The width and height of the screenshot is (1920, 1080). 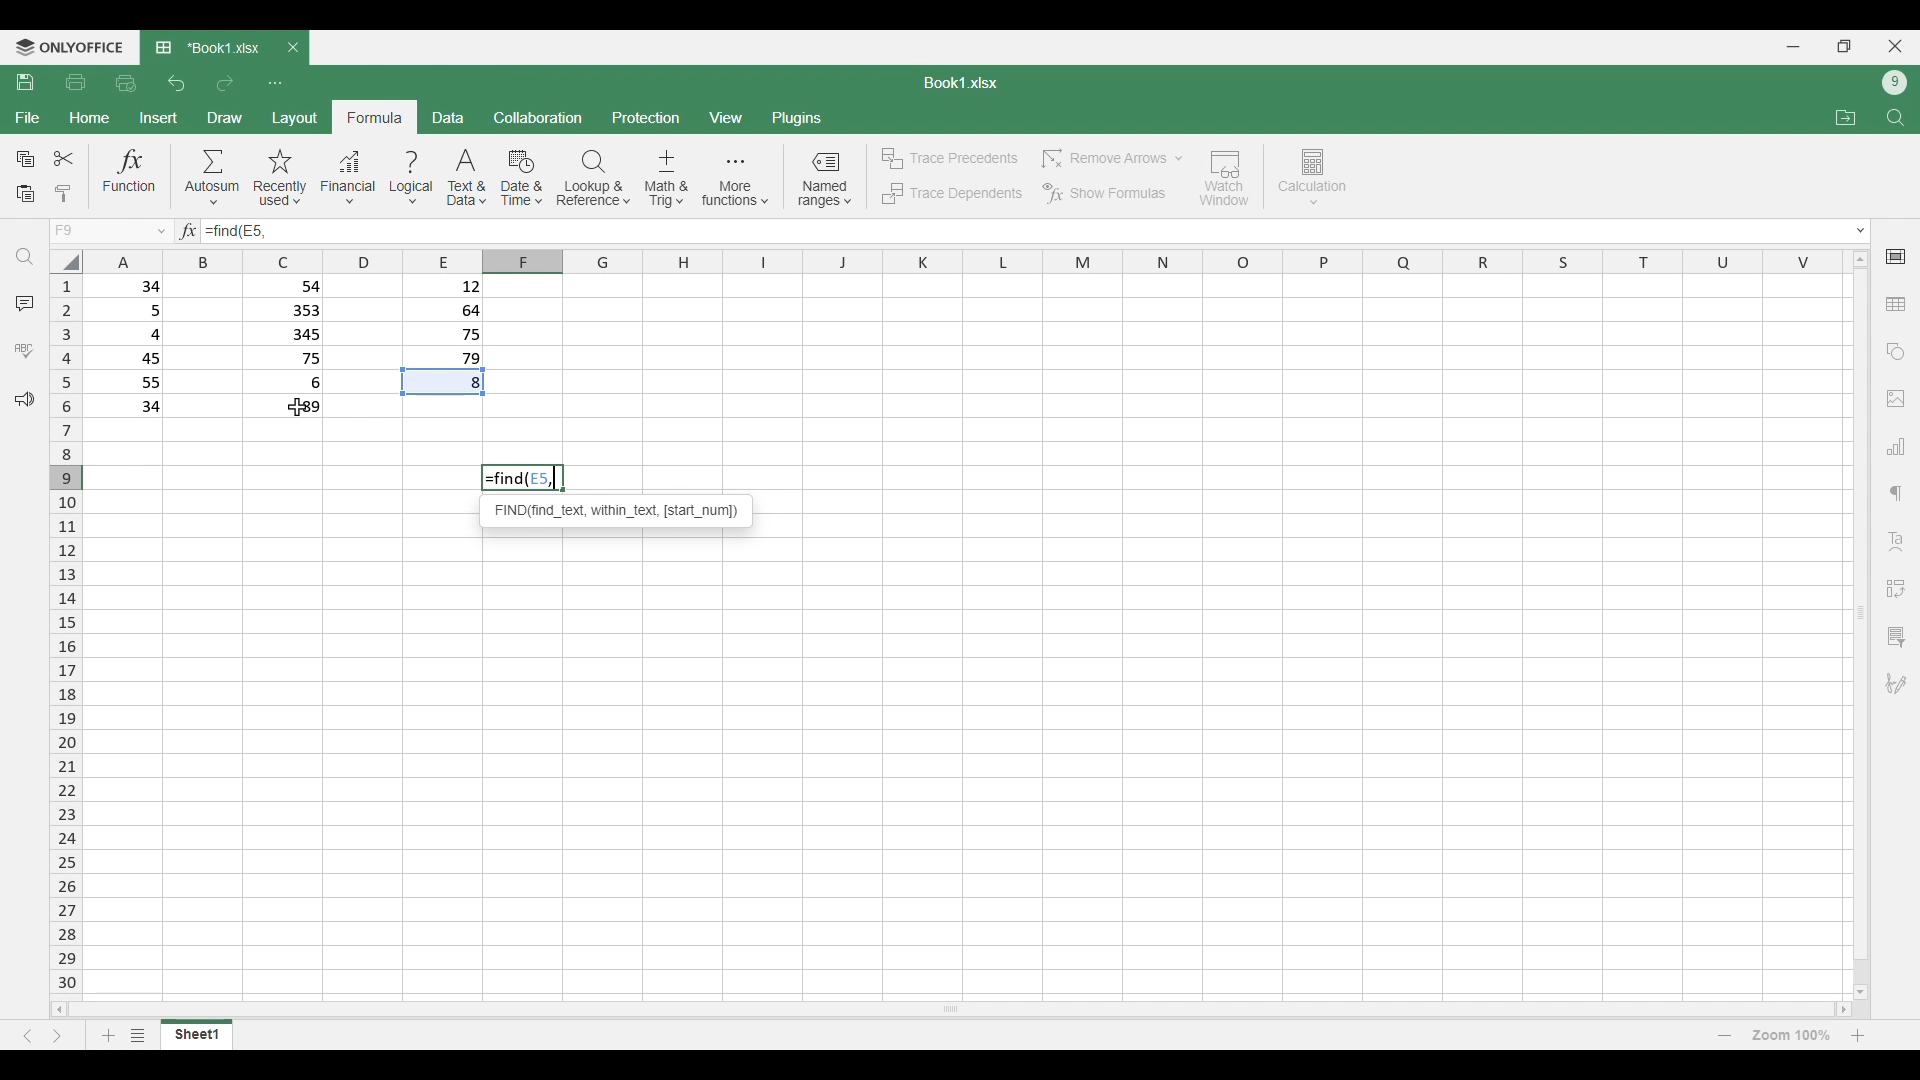 I want to click on Plugins menu, so click(x=797, y=118).